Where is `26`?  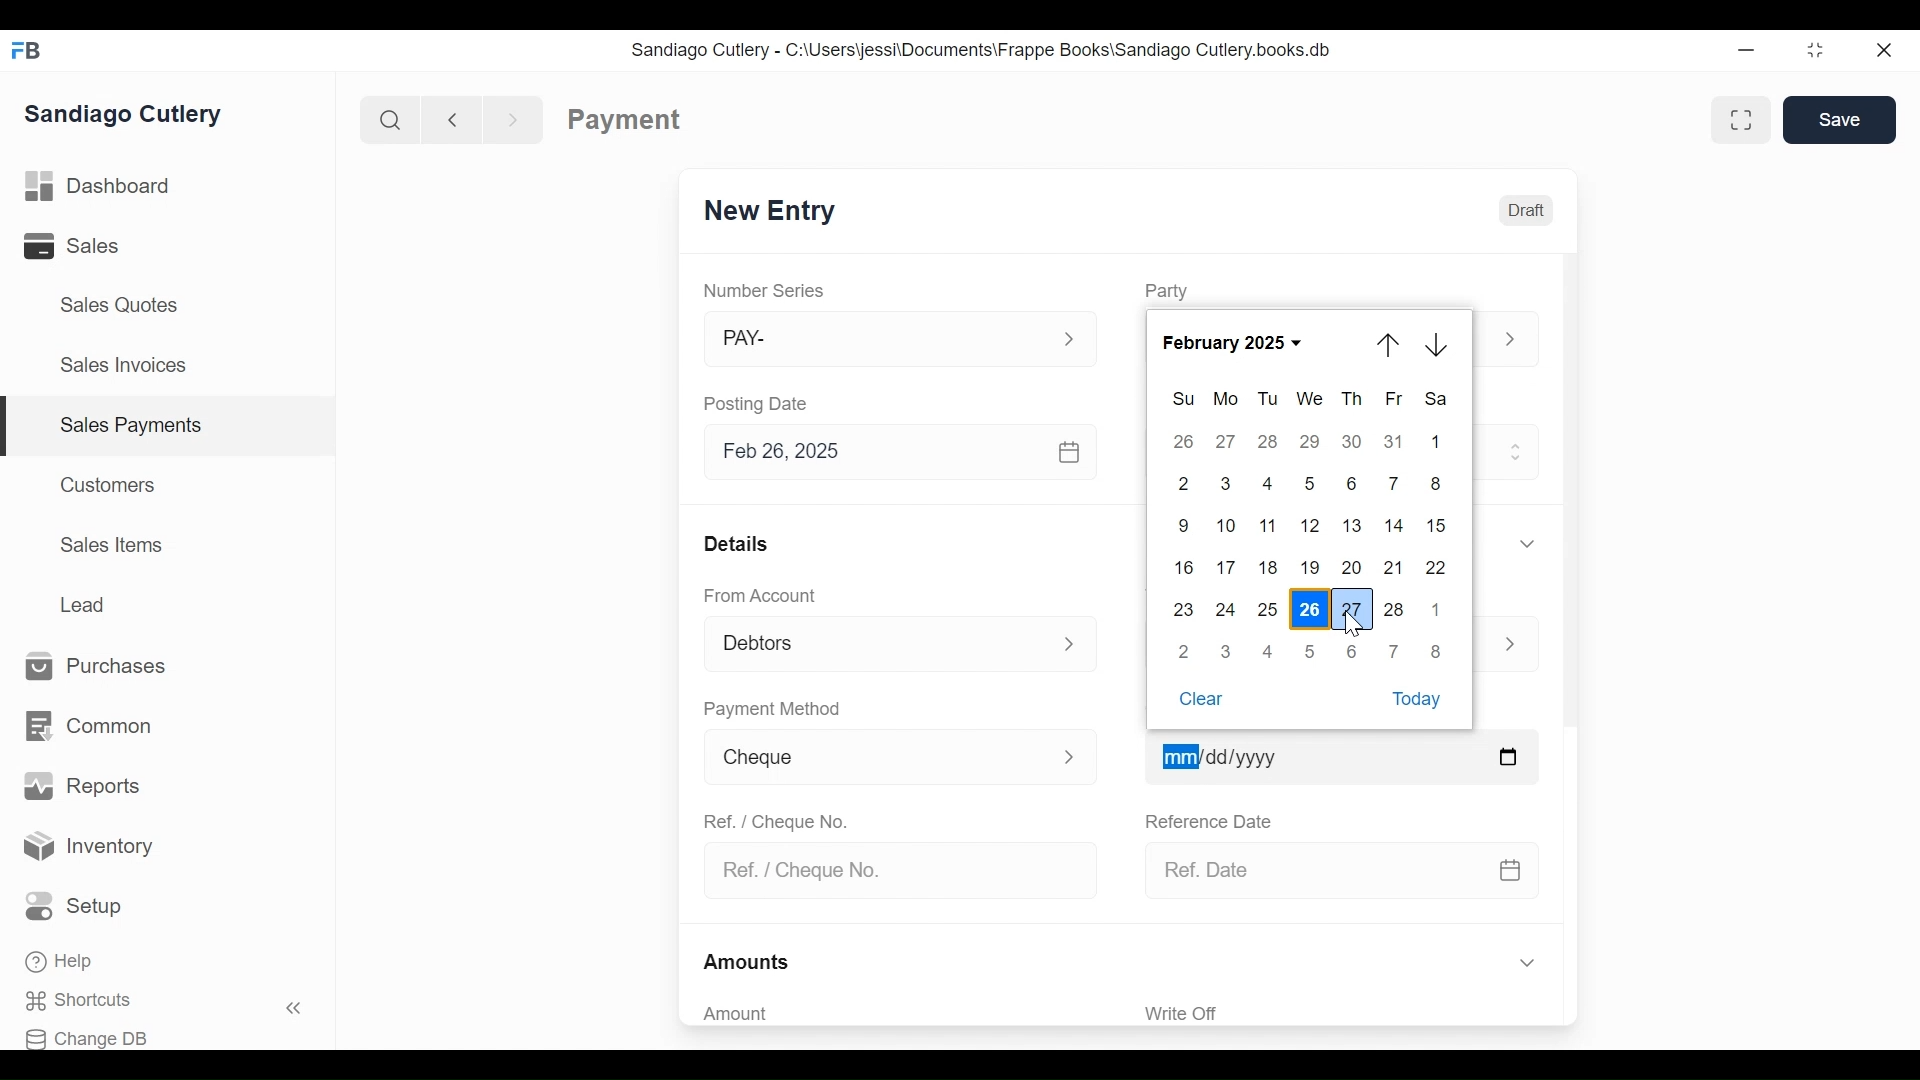
26 is located at coordinates (1310, 610).